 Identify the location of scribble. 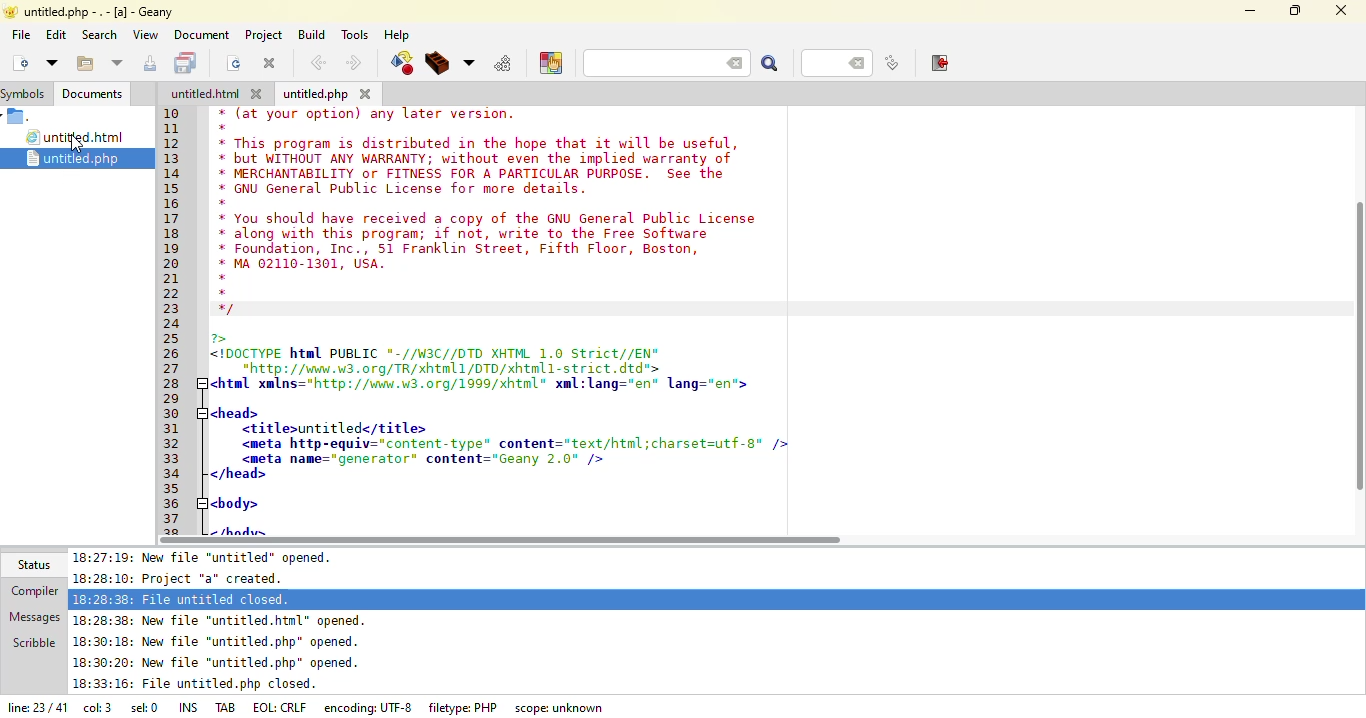
(36, 642).